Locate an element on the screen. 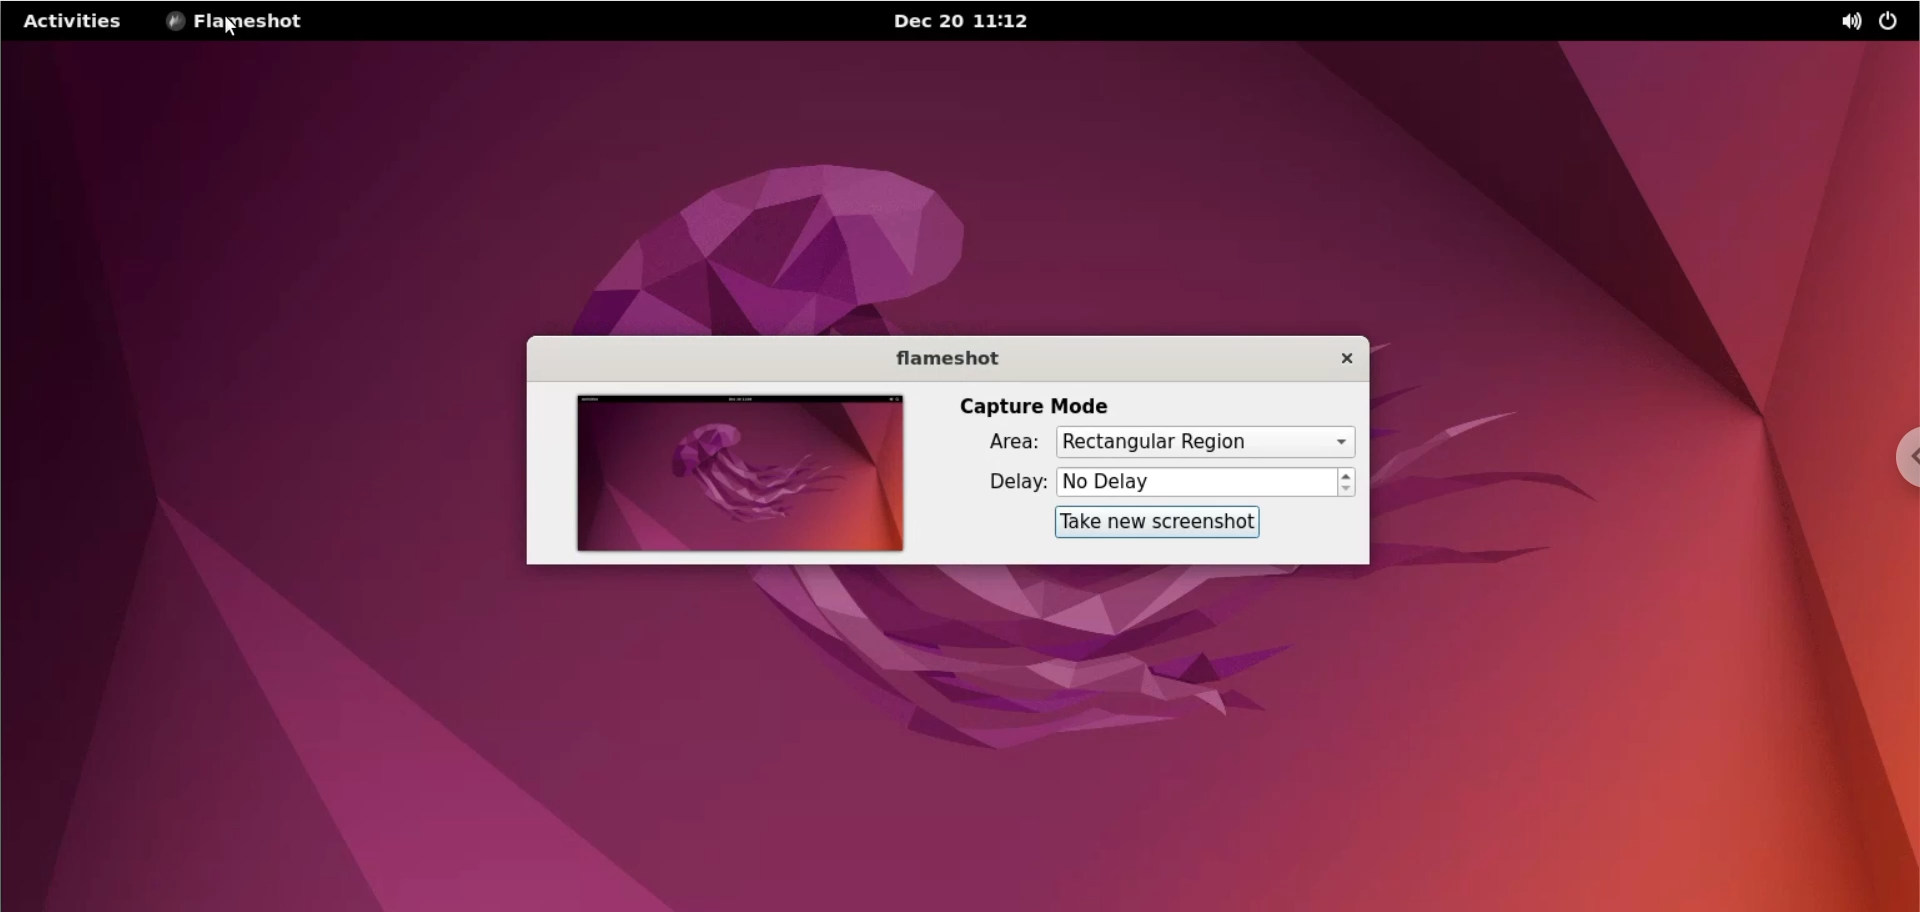 The height and width of the screenshot is (912, 1920). flameshot menu is located at coordinates (238, 22).